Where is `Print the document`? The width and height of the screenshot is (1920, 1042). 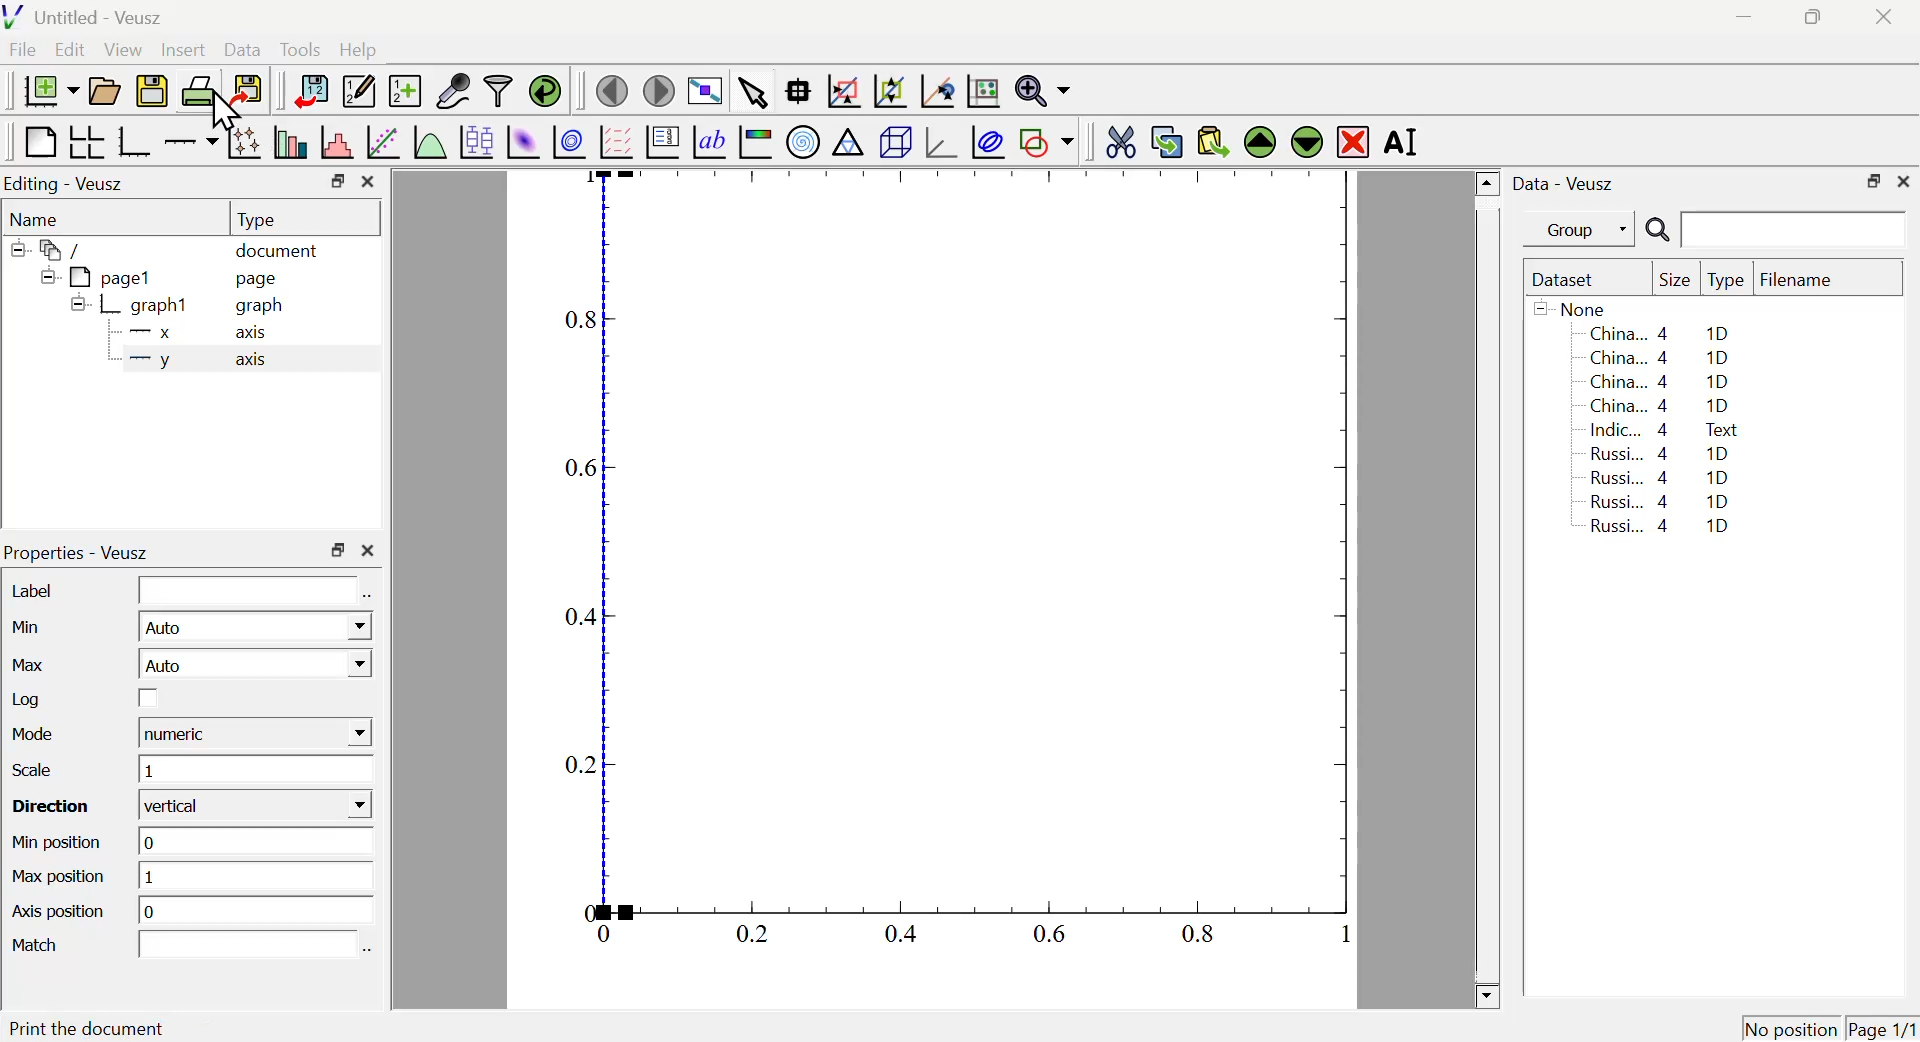 Print the document is located at coordinates (91, 1028).